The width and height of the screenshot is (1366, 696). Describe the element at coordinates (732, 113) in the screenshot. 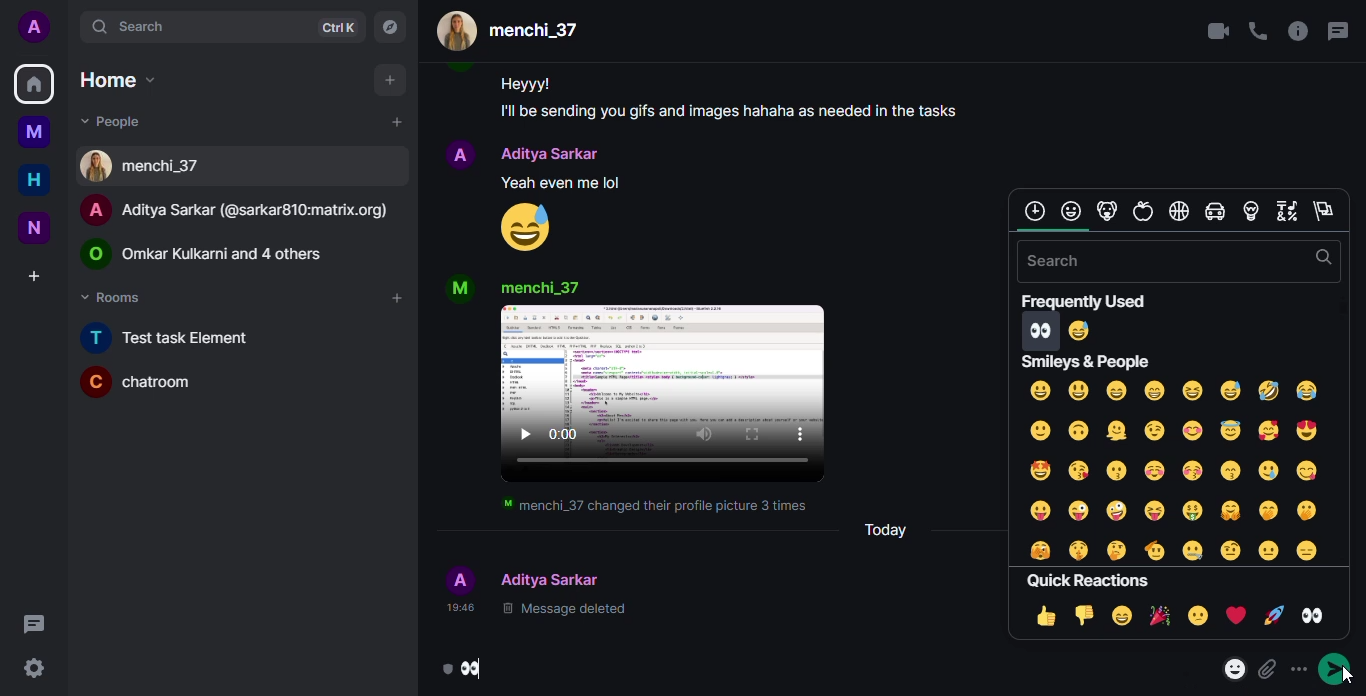

I see `I'll be sending you gifts and images hahaha as needed in the tasks.` at that location.